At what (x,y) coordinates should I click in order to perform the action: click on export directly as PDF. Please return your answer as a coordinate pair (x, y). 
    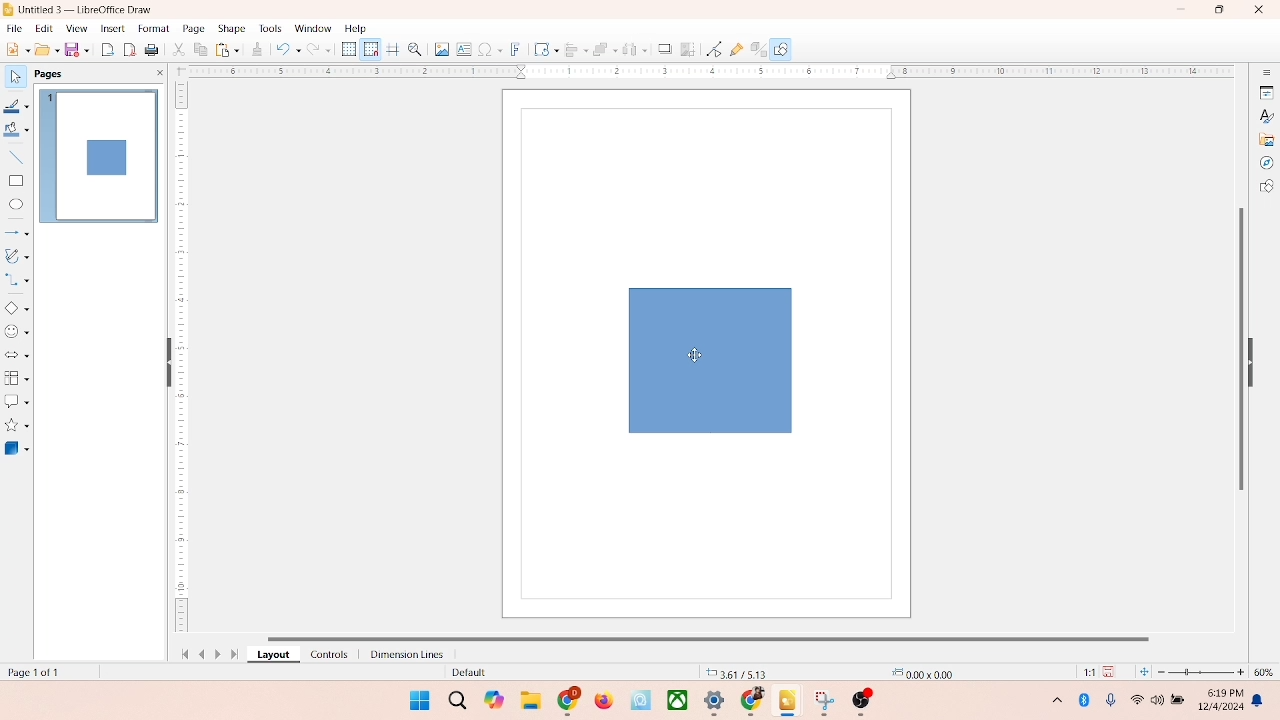
    Looking at the image, I should click on (131, 49).